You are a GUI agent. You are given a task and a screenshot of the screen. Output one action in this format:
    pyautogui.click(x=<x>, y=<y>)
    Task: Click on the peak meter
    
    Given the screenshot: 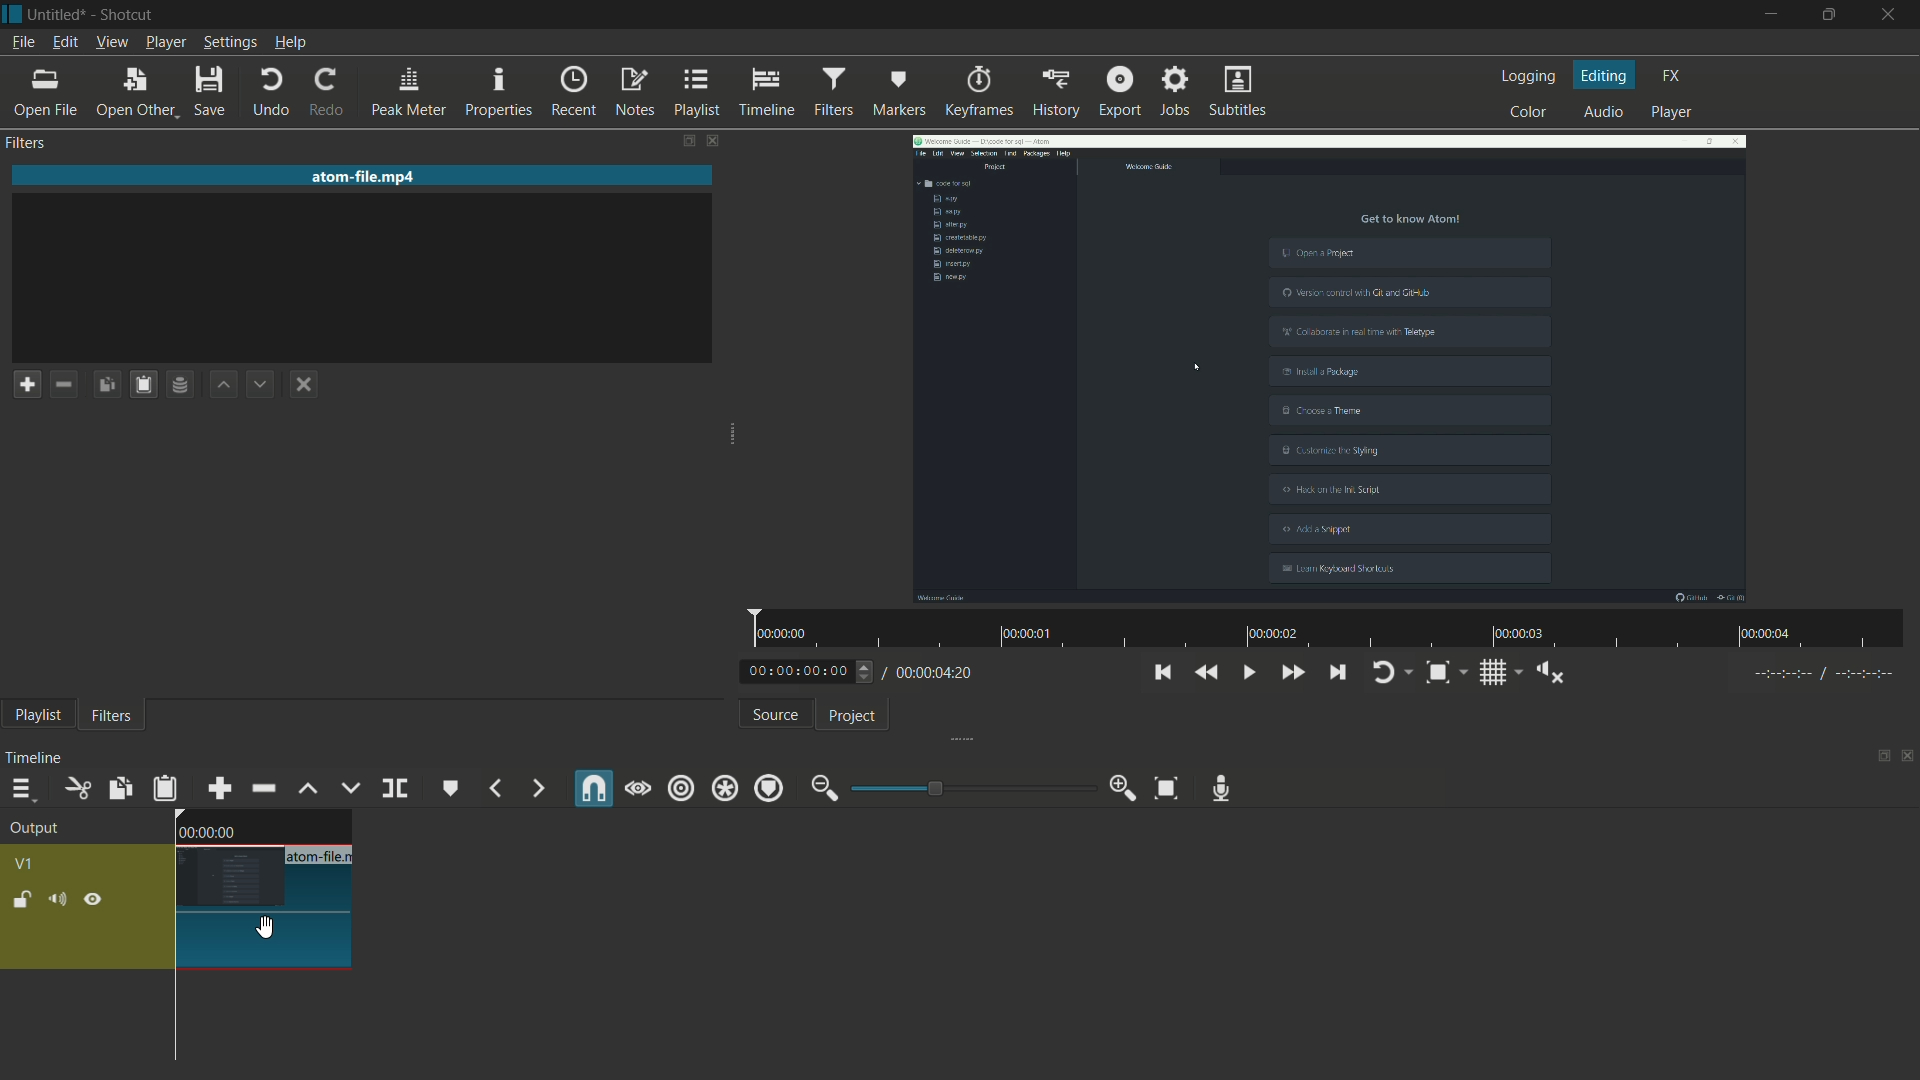 What is the action you would take?
    pyautogui.click(x=406, y=91)
    